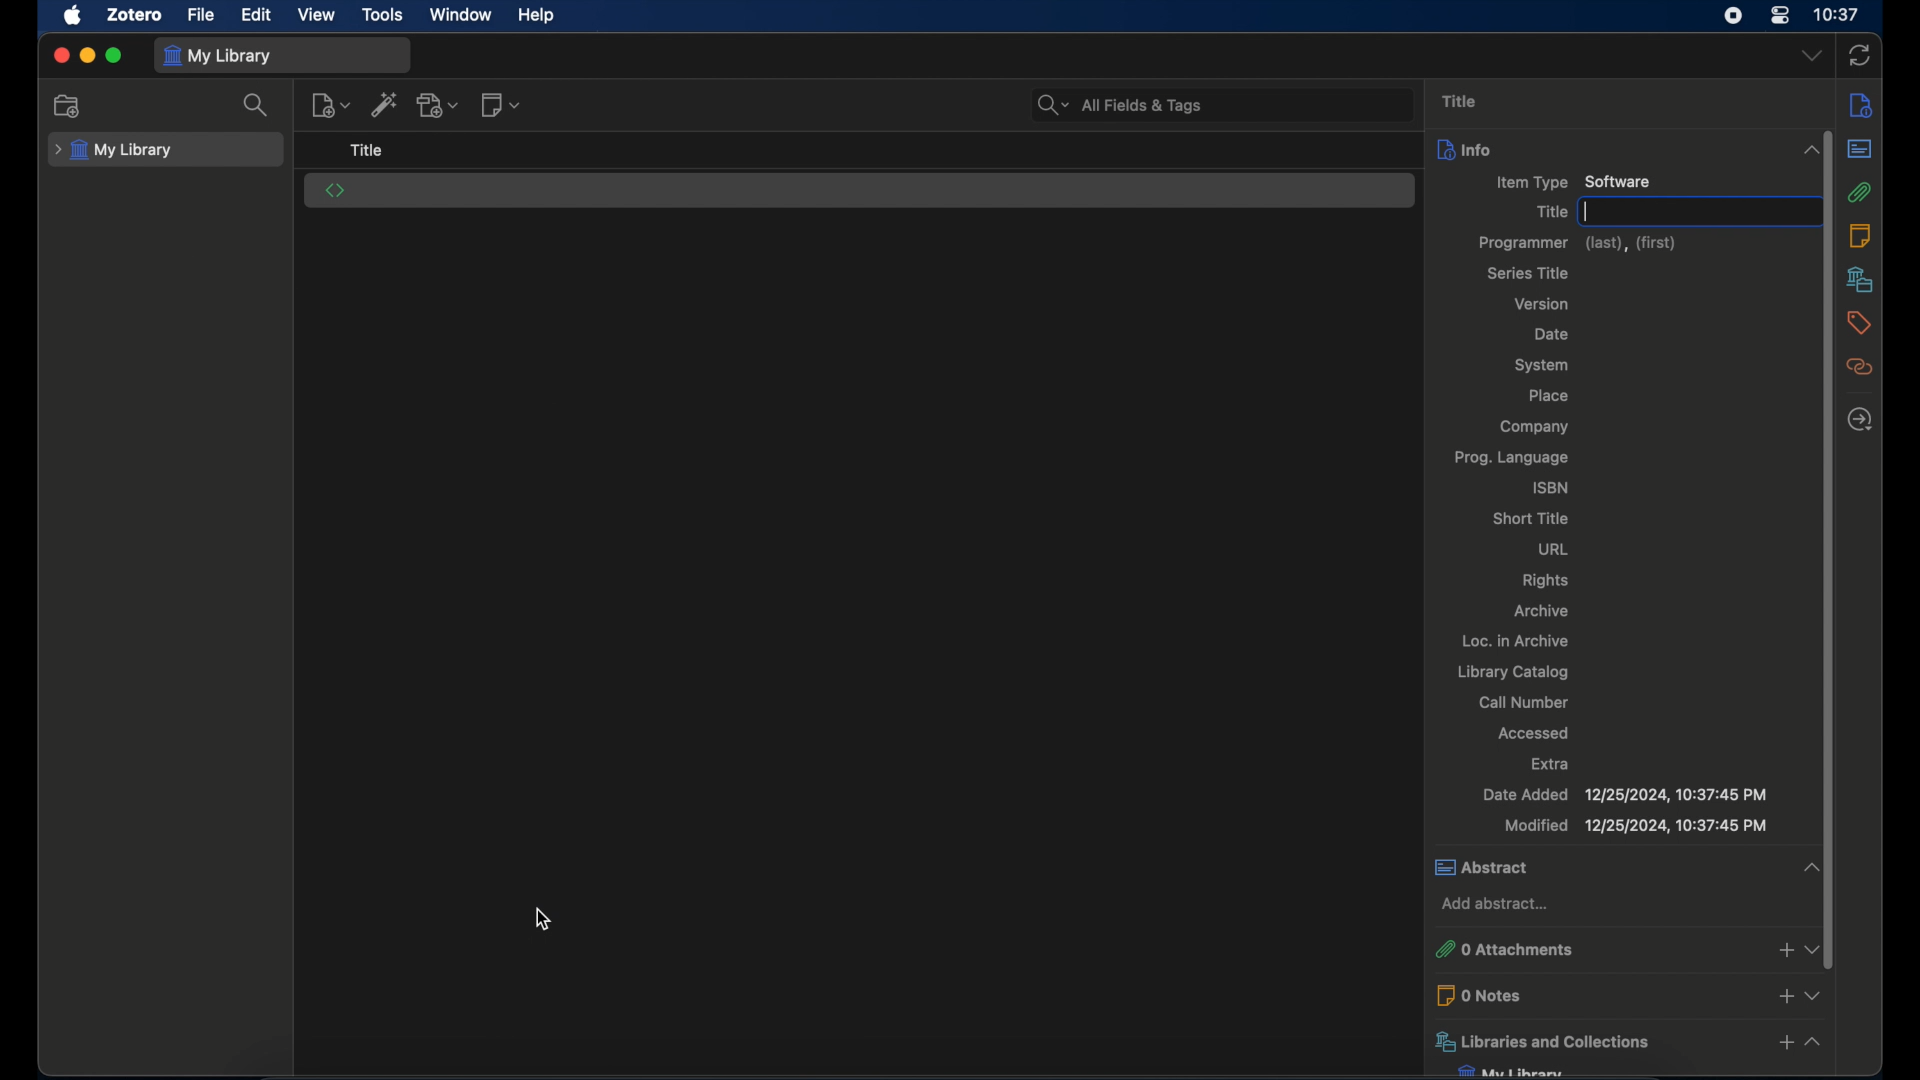  Describe the element at coordinates (1541, 610) in the screenshot. I see `archive` at that location.